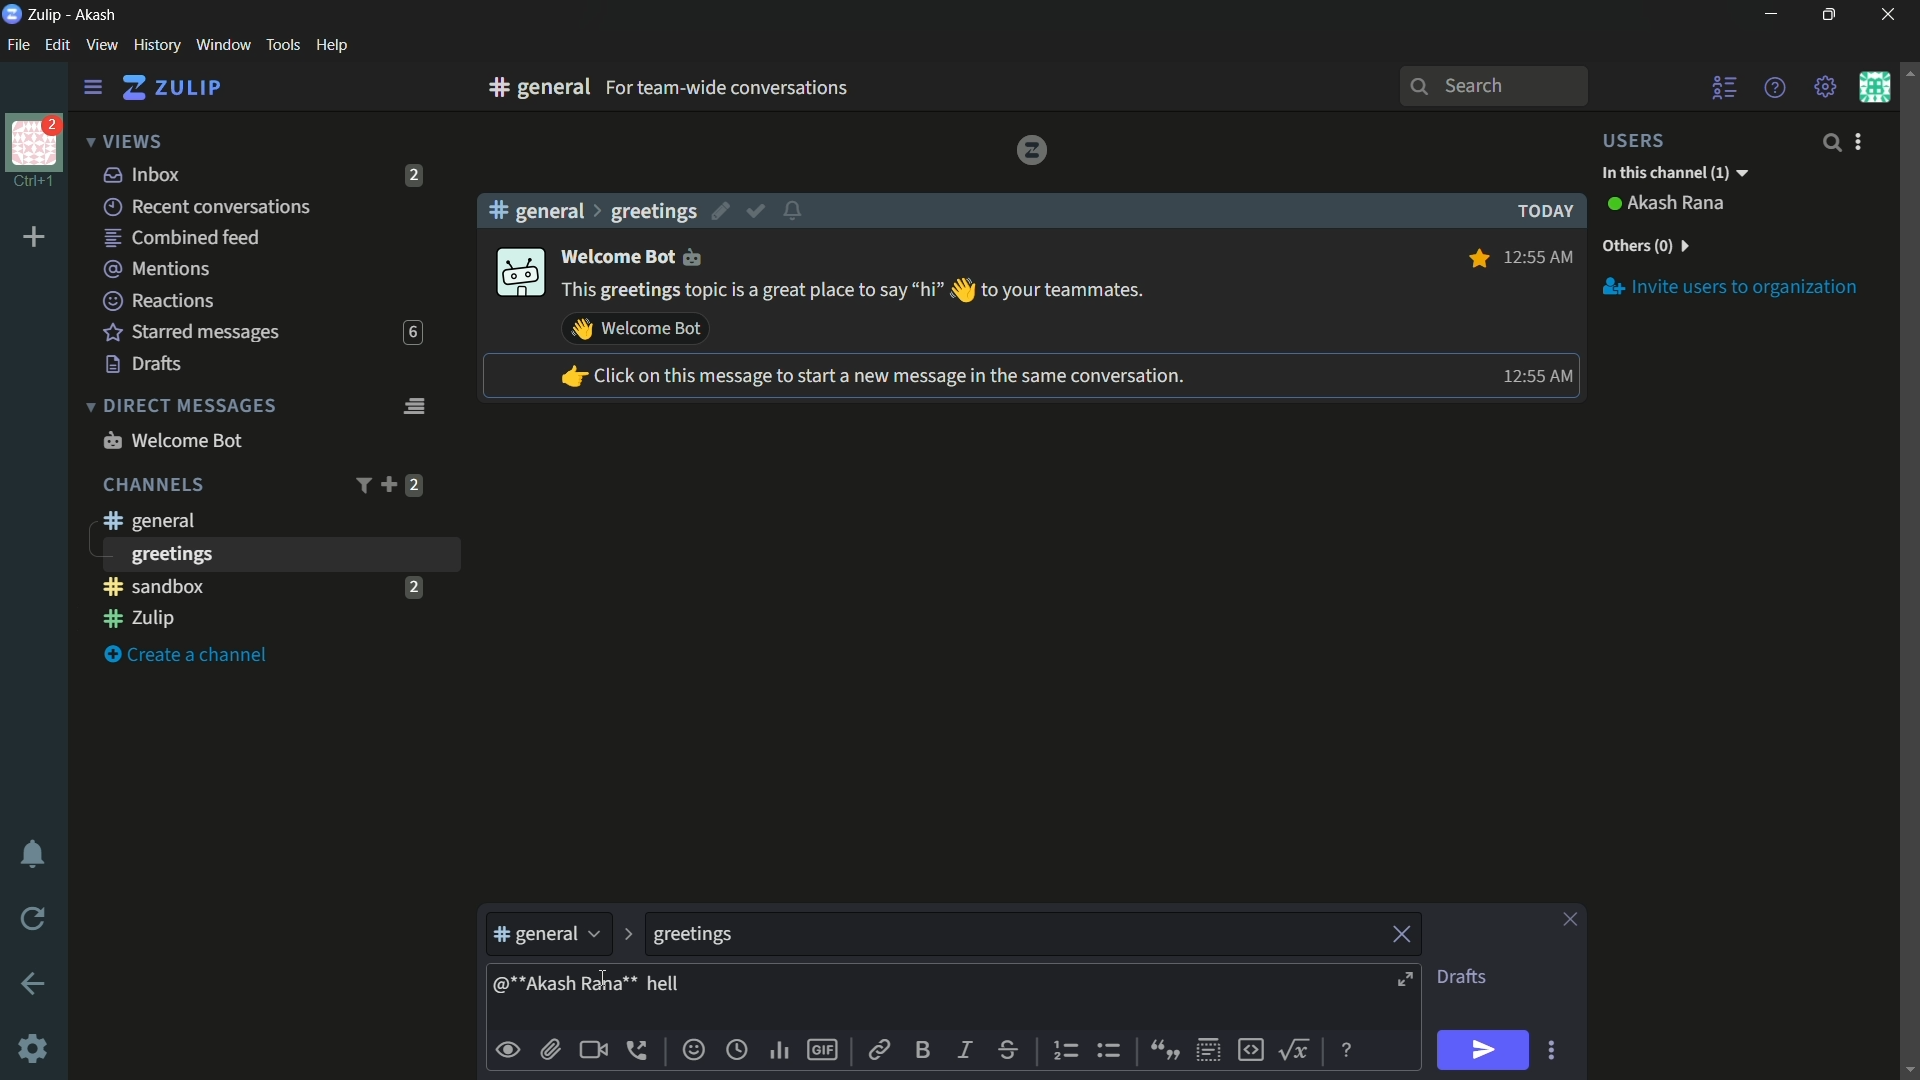  Describe the element at coordinates (1349, 1048) in the screenshot. I see `message formatting` at that location.